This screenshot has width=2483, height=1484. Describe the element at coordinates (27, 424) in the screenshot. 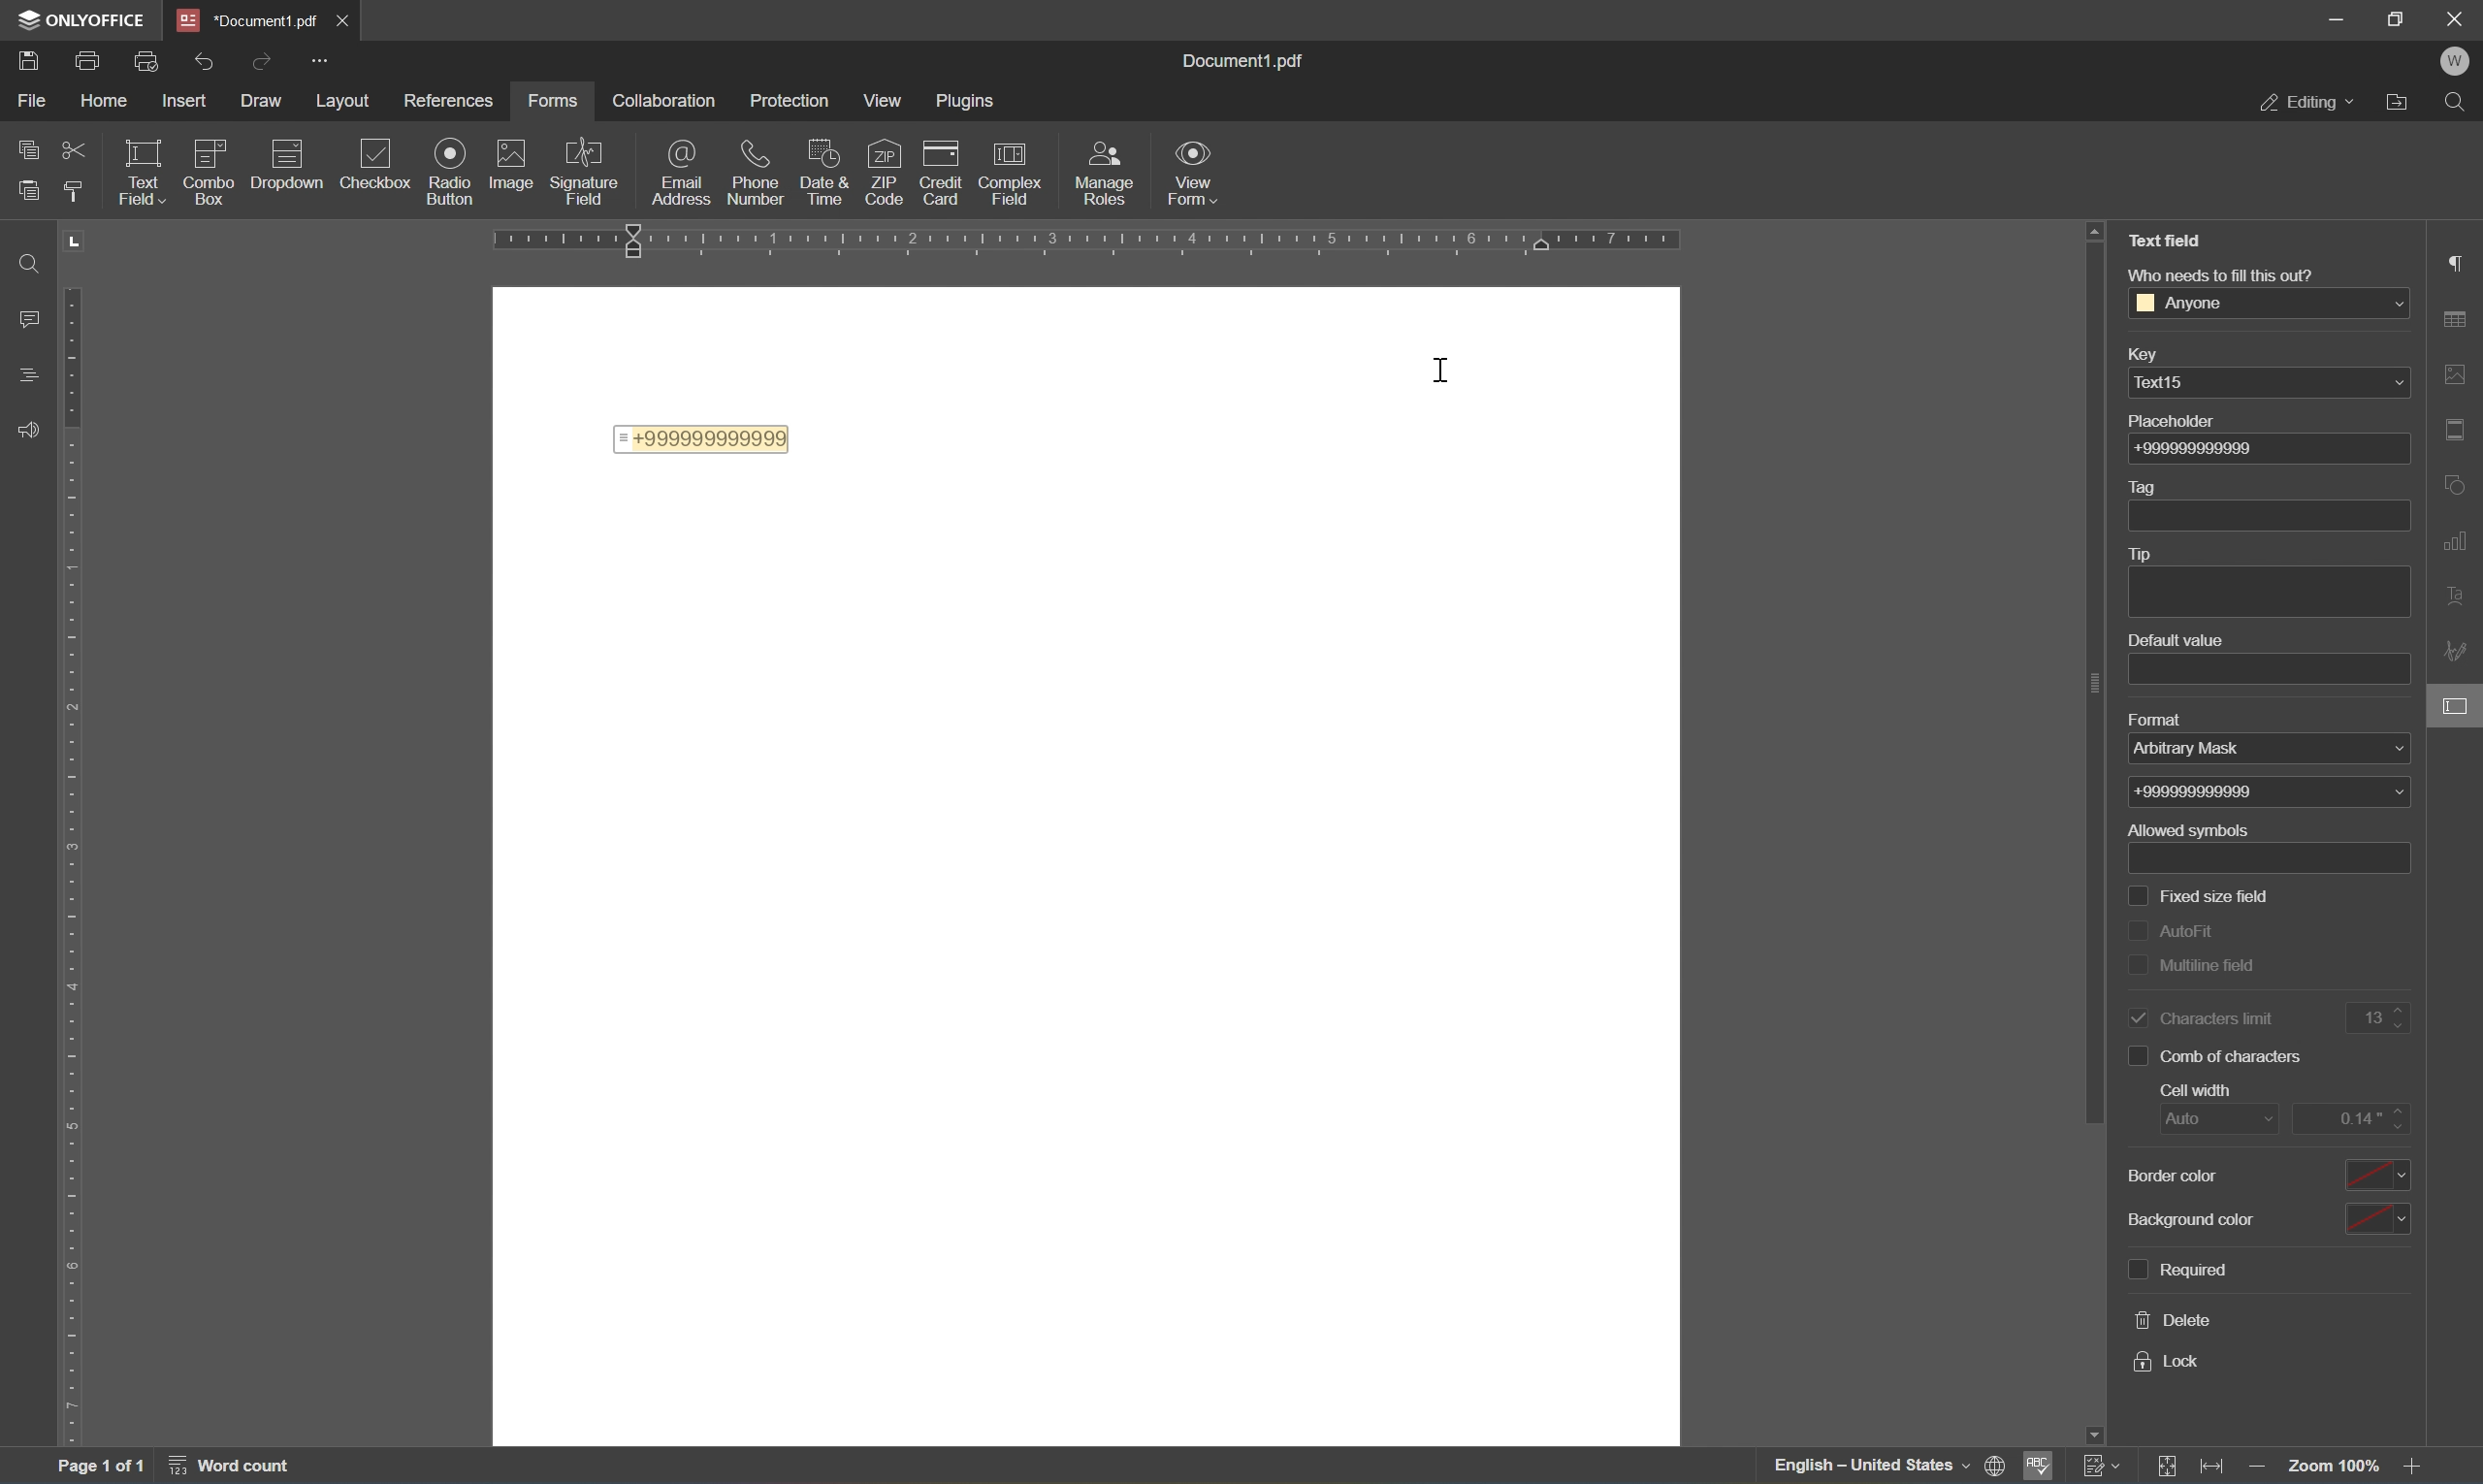

I see `feedback and support` at that location.